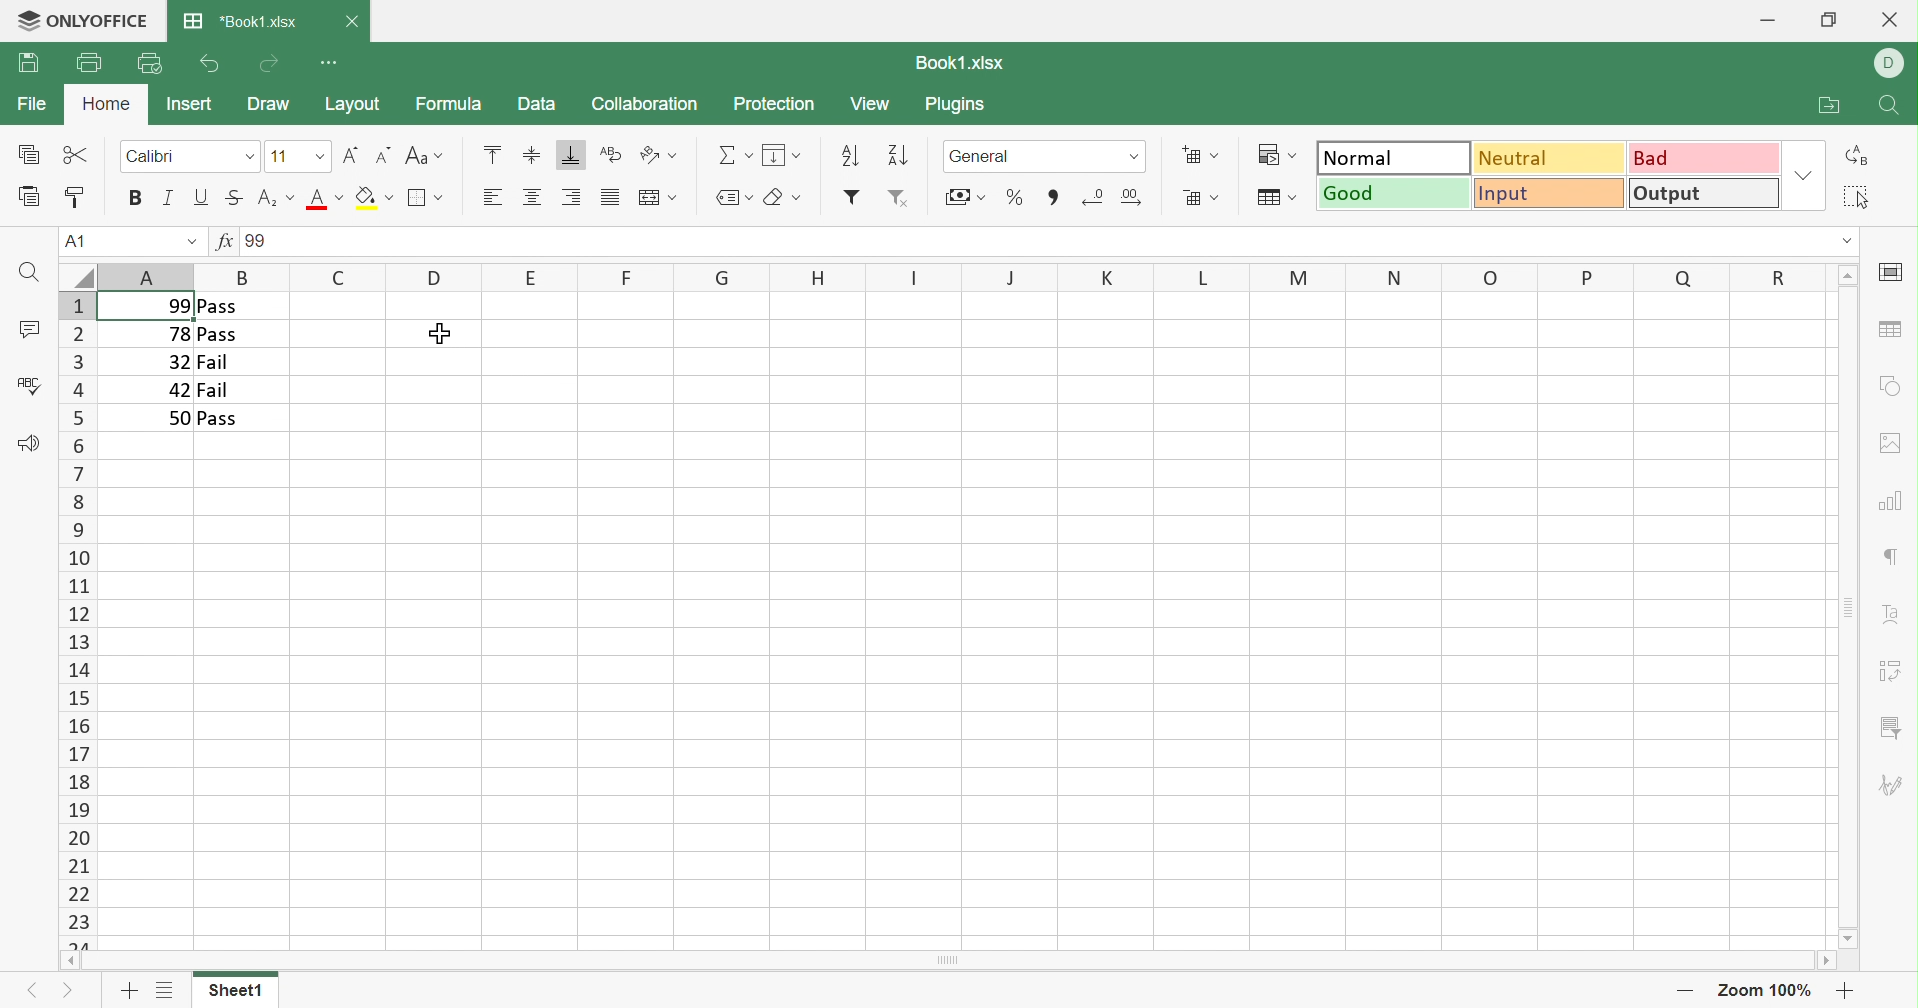 The height and width of the screenshot is (1008, 1918). What do you see at coordinates (965, 276) in the screenshot?
I see `Column names` at bounding box center [965, 276].